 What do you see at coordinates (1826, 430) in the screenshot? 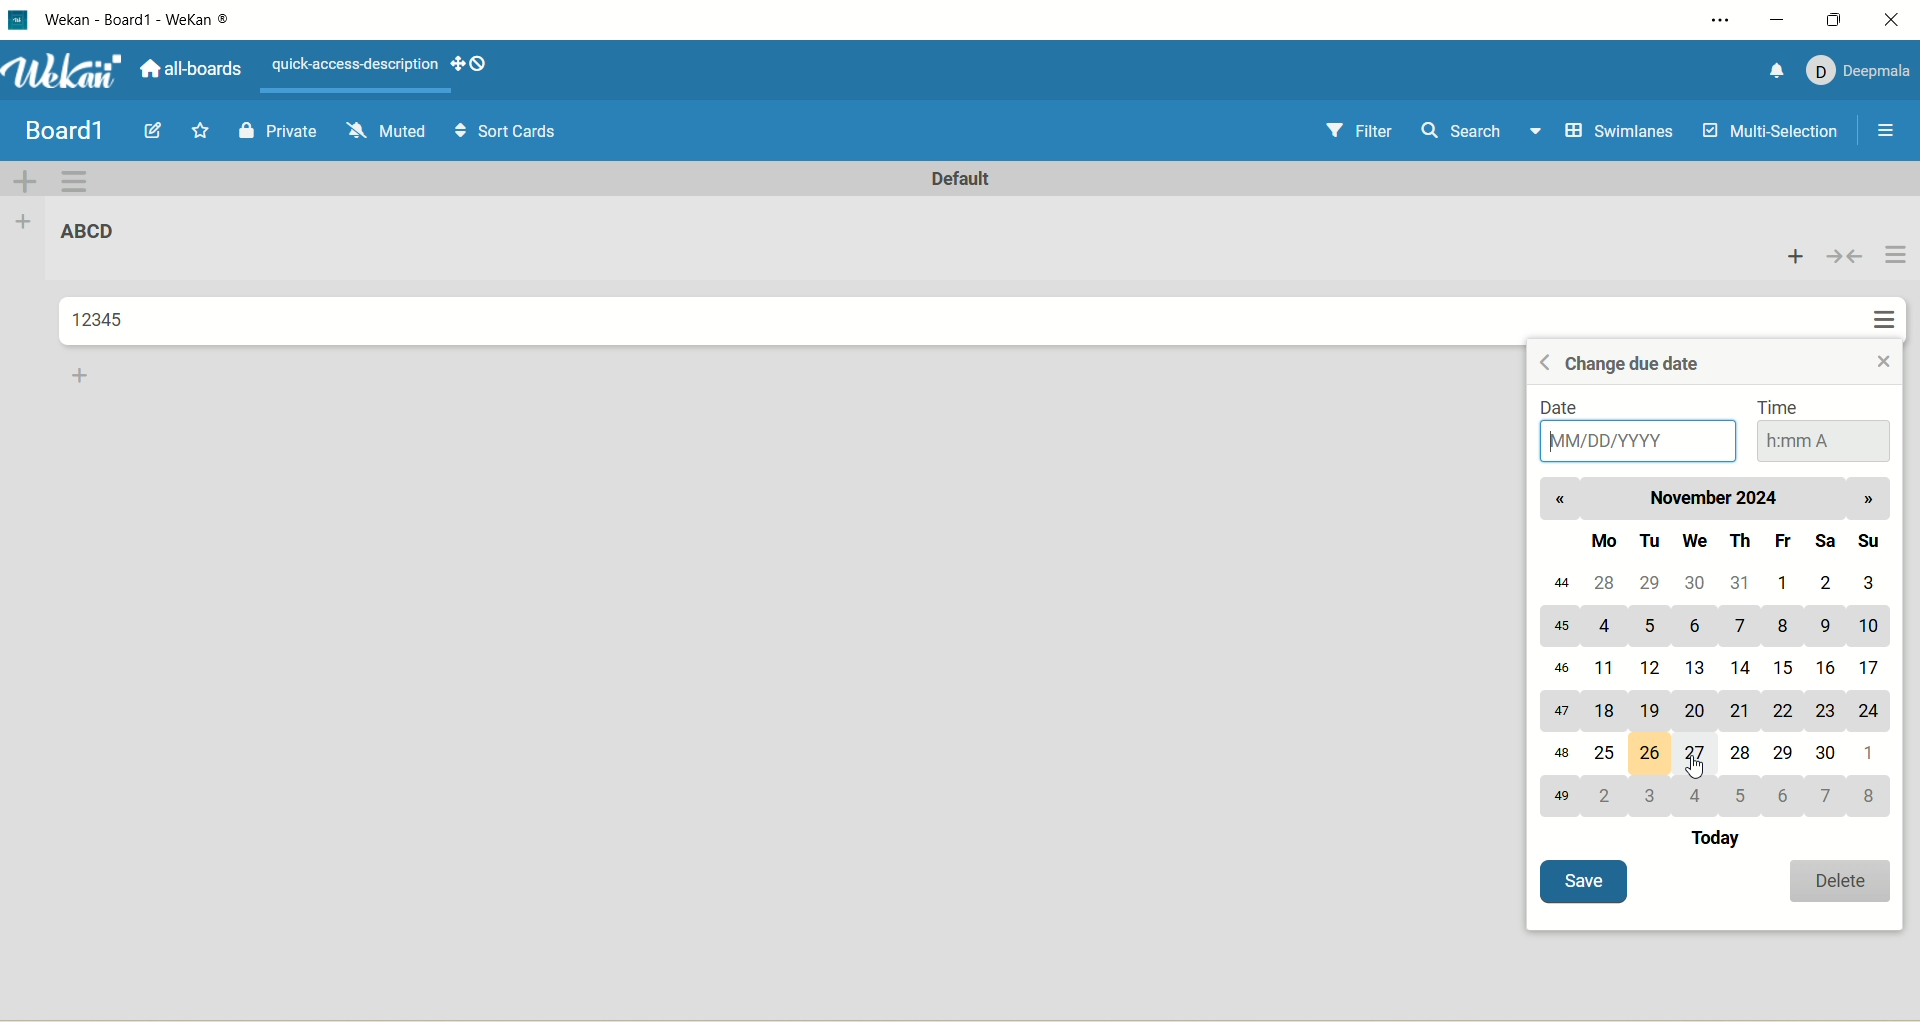
I see `time` at bounding box center [1826, 430].